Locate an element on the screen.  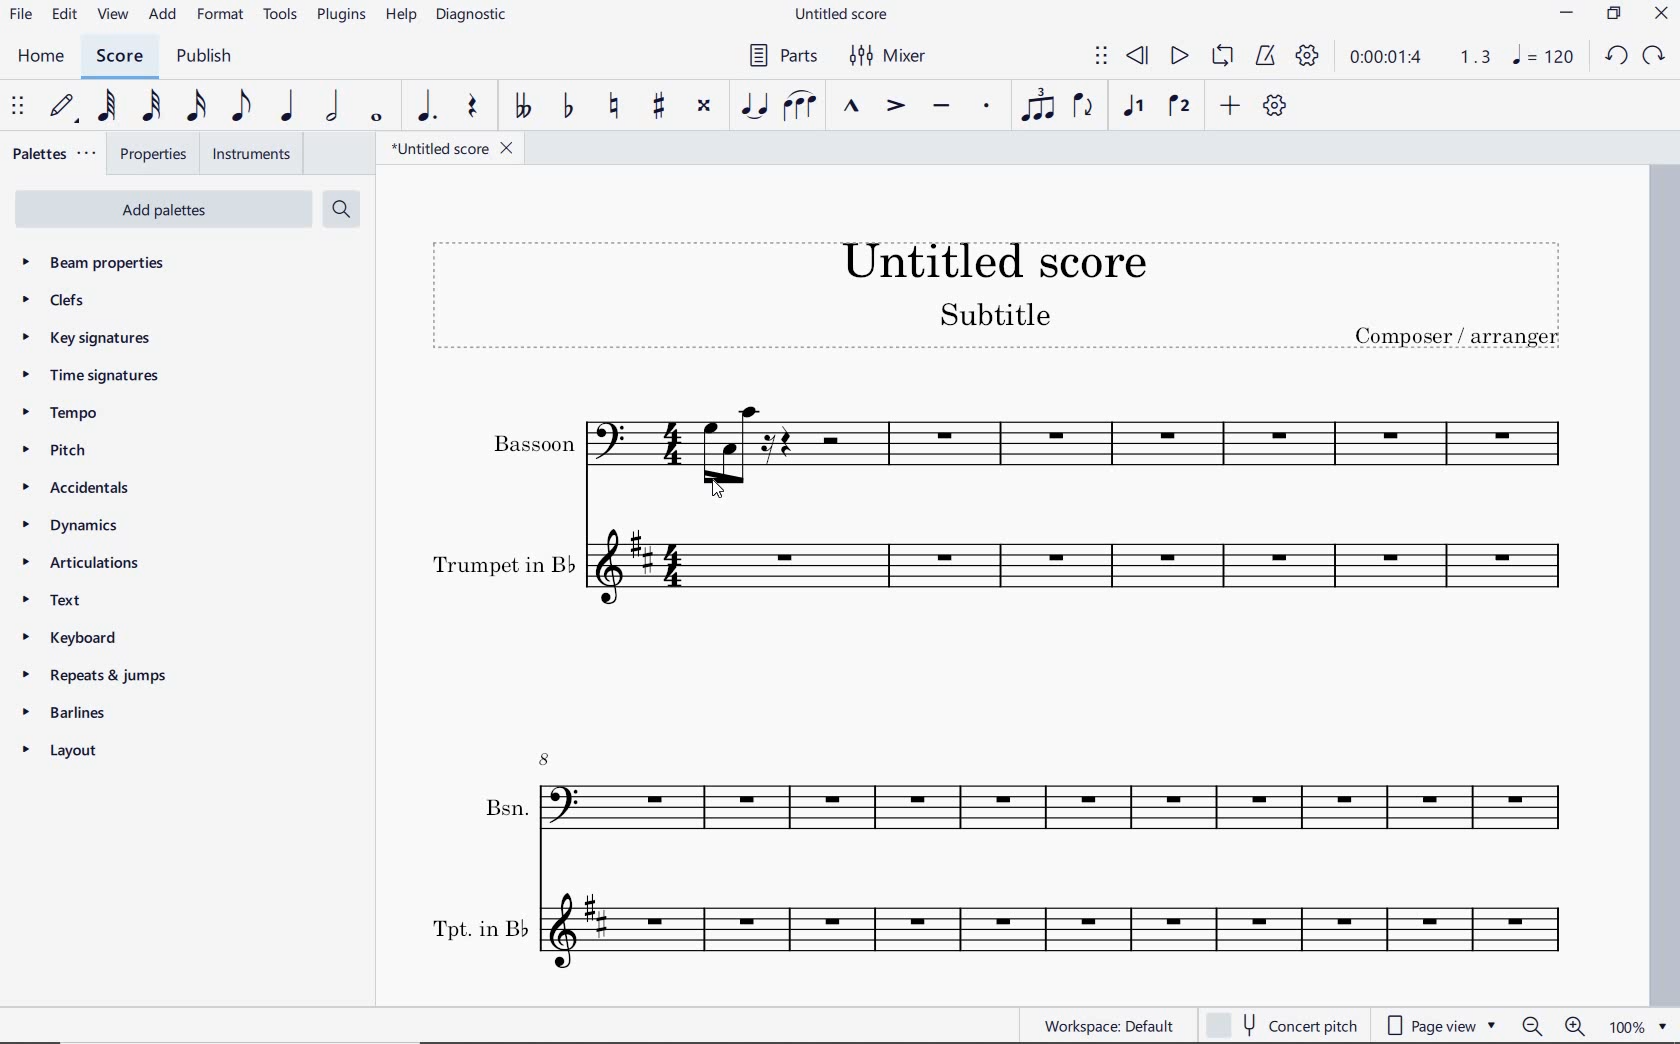
view is located at coordinates (112, 16).